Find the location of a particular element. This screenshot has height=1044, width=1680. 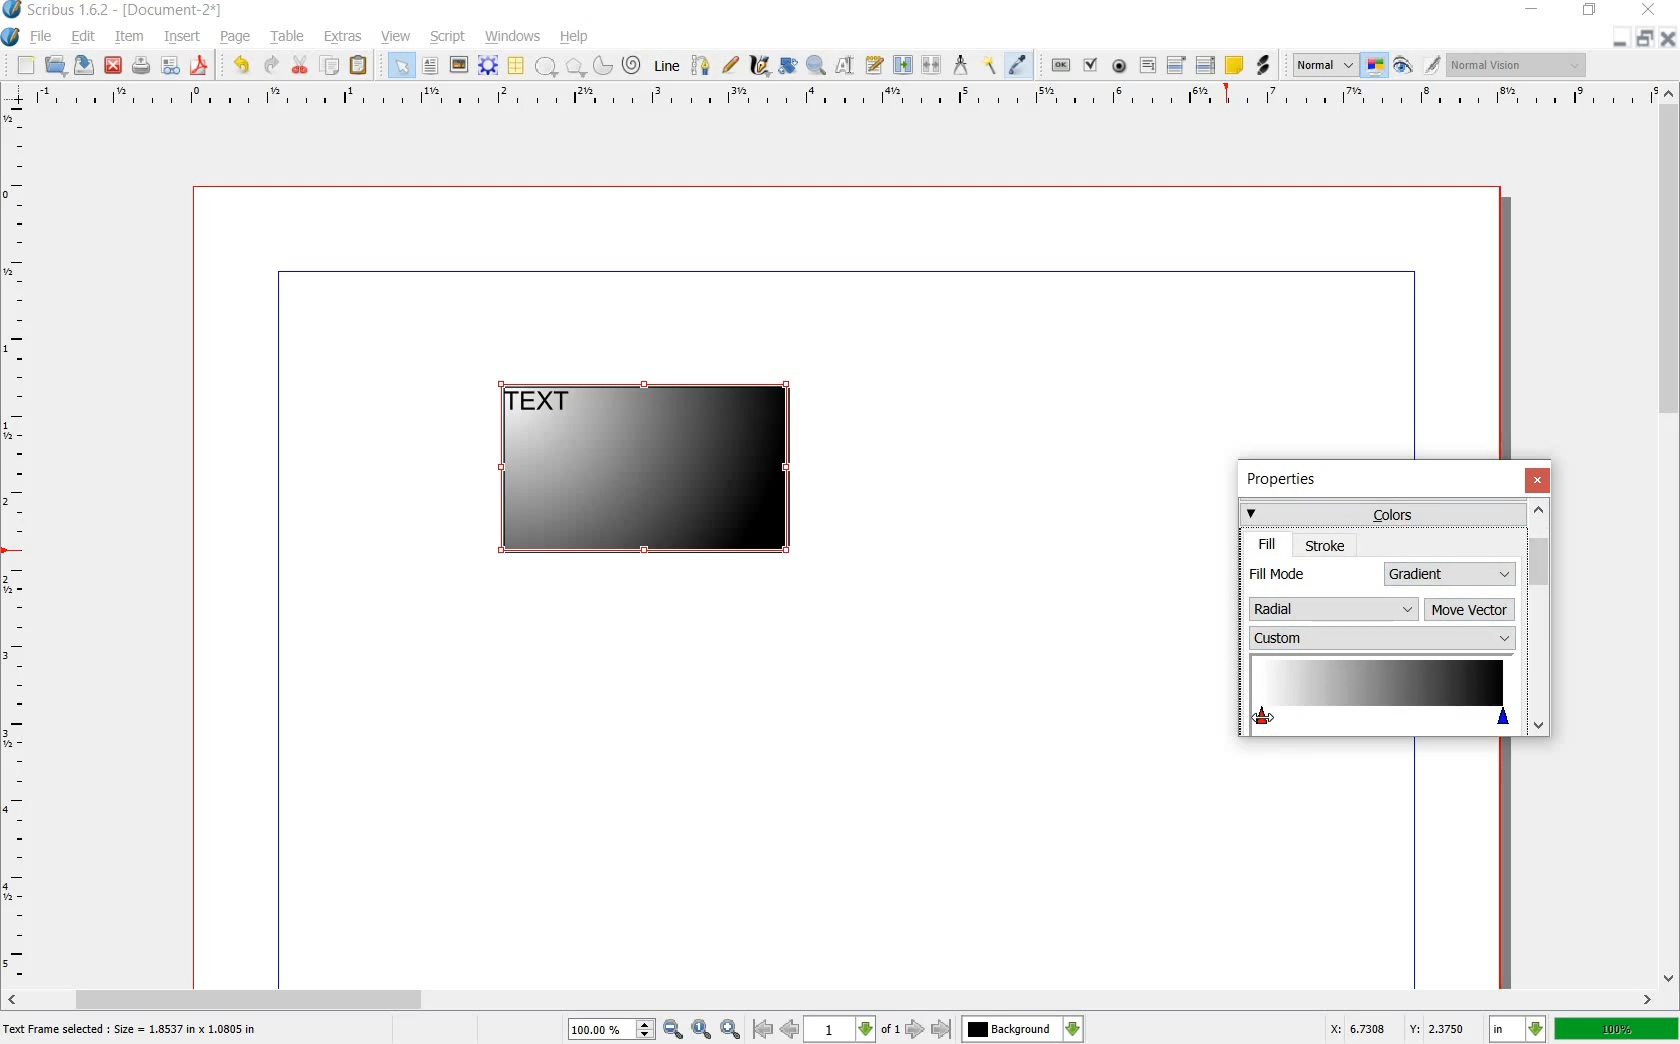

close is located at coordinates (1666, 38).